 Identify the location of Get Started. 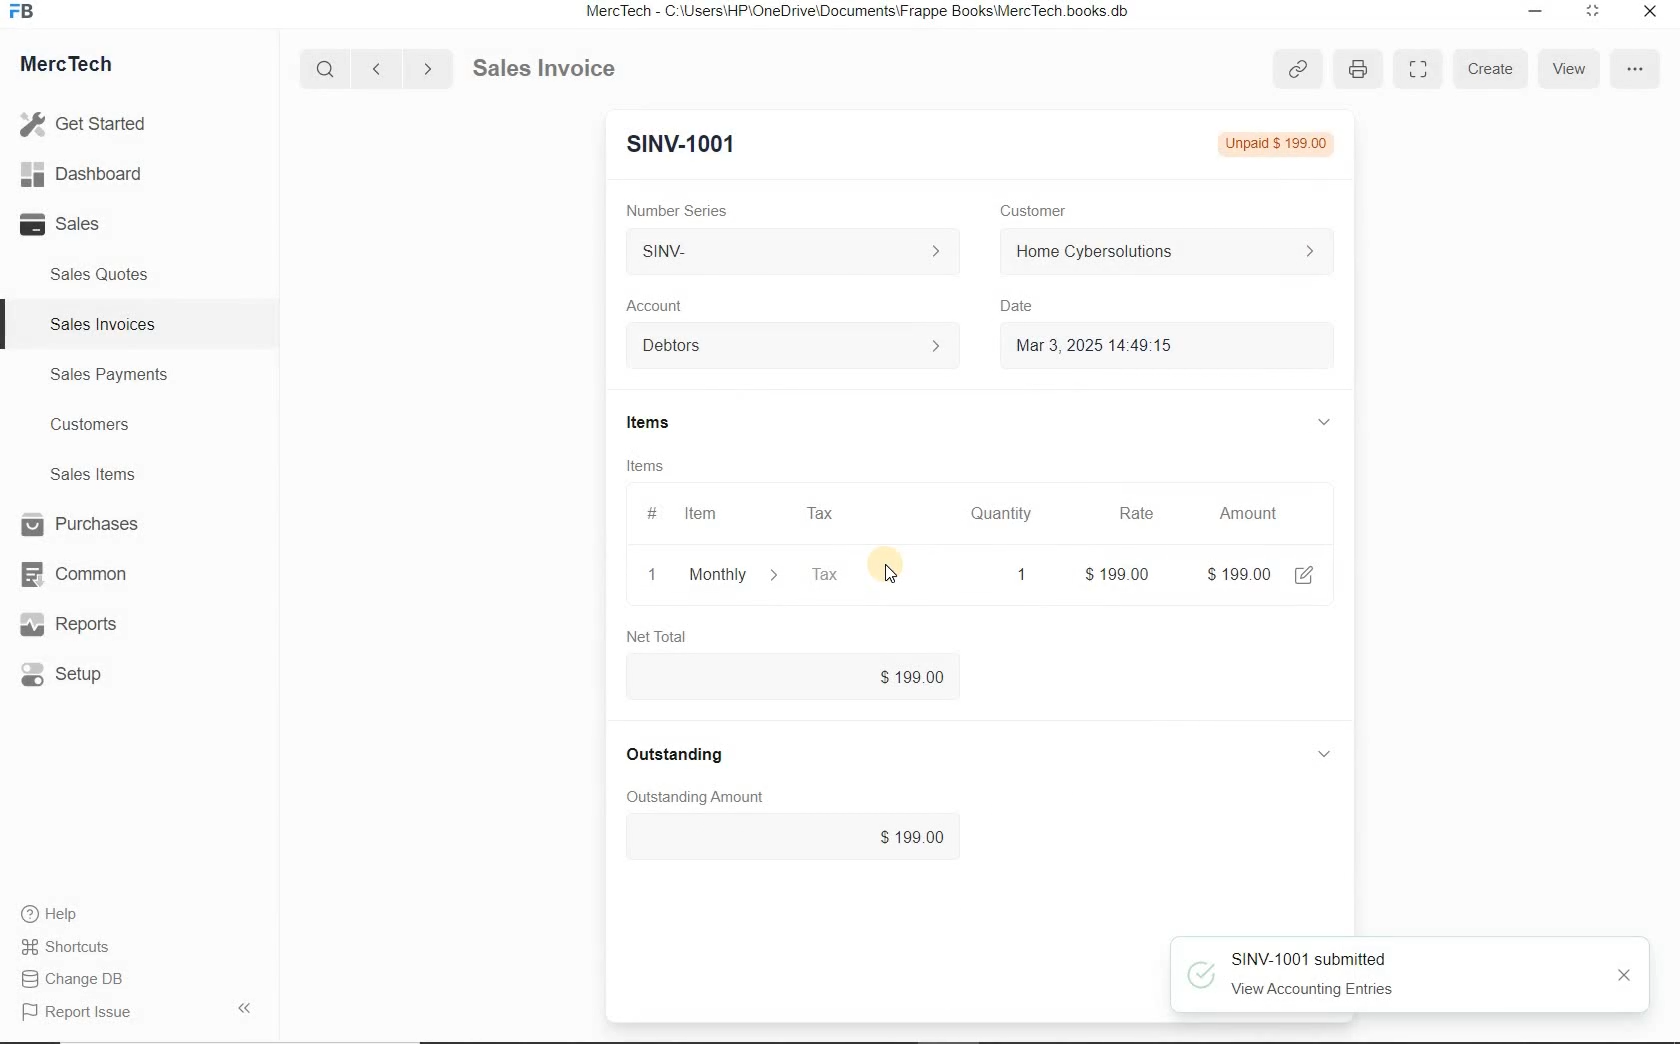
(90, 124).